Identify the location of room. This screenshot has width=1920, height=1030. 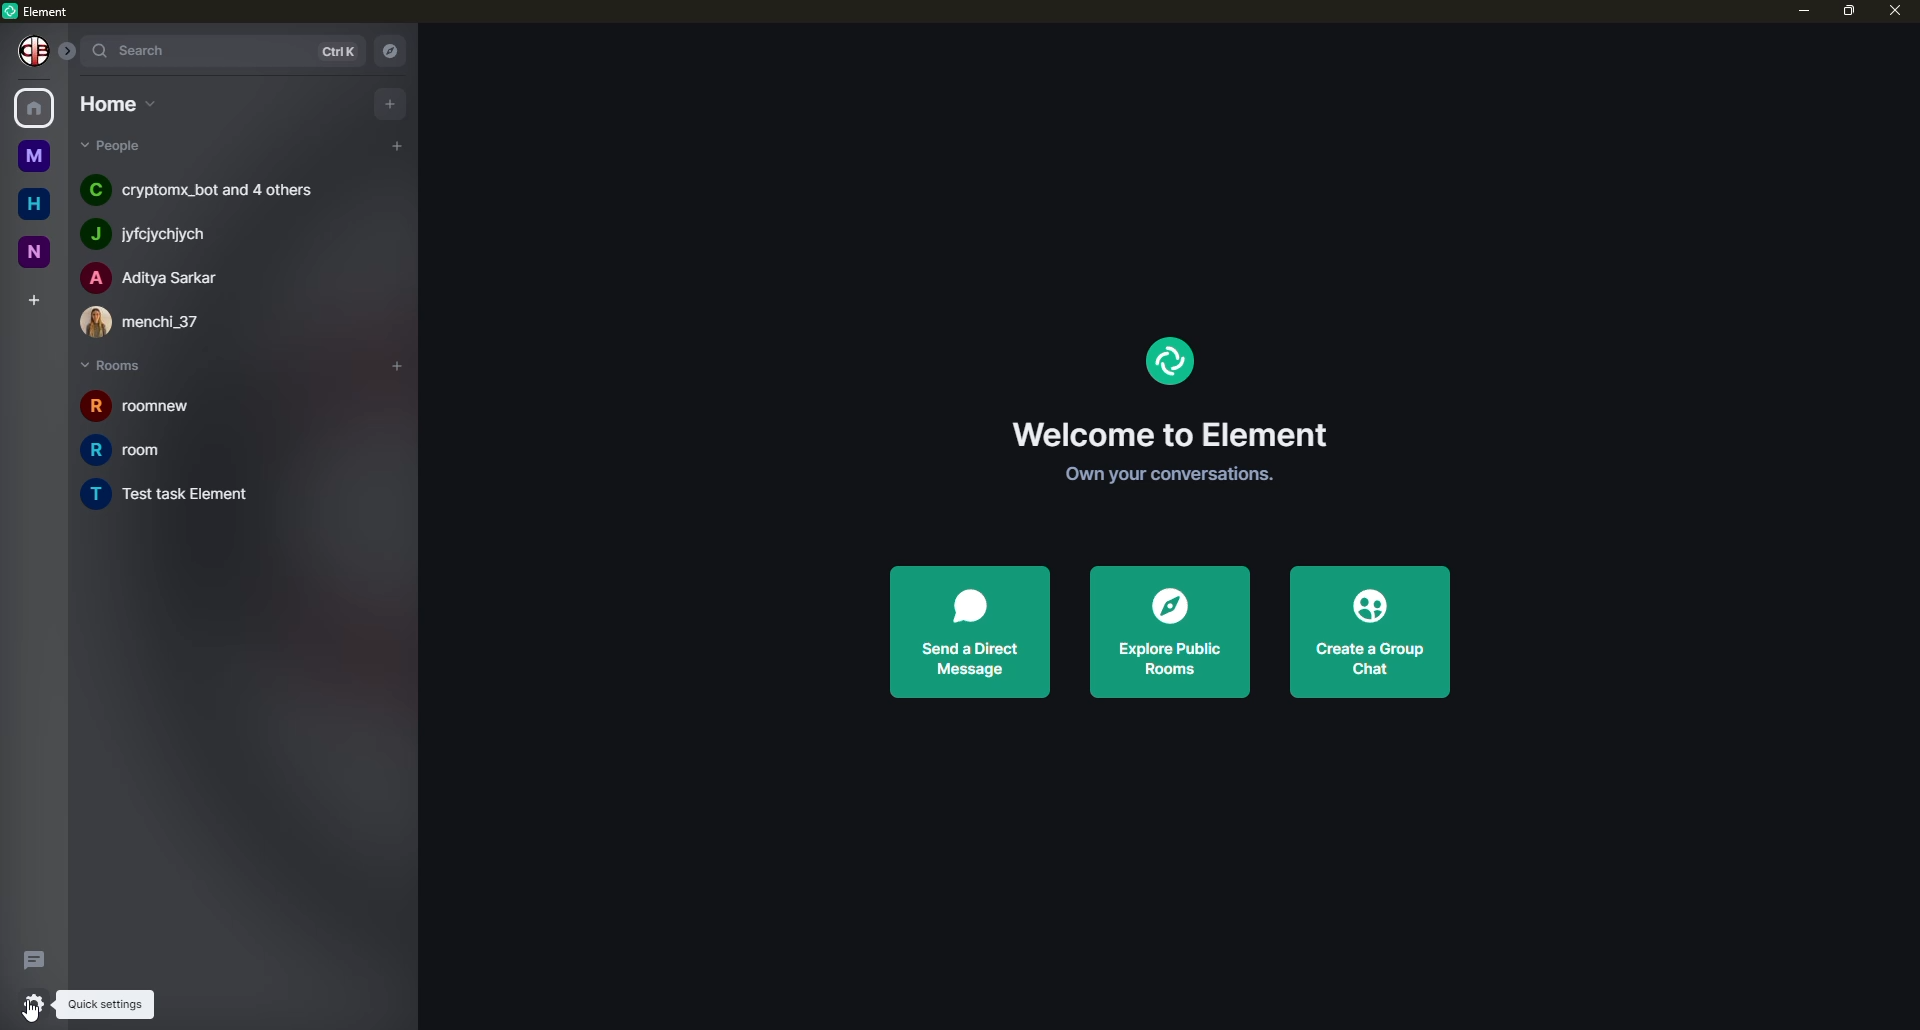
(154, 408).